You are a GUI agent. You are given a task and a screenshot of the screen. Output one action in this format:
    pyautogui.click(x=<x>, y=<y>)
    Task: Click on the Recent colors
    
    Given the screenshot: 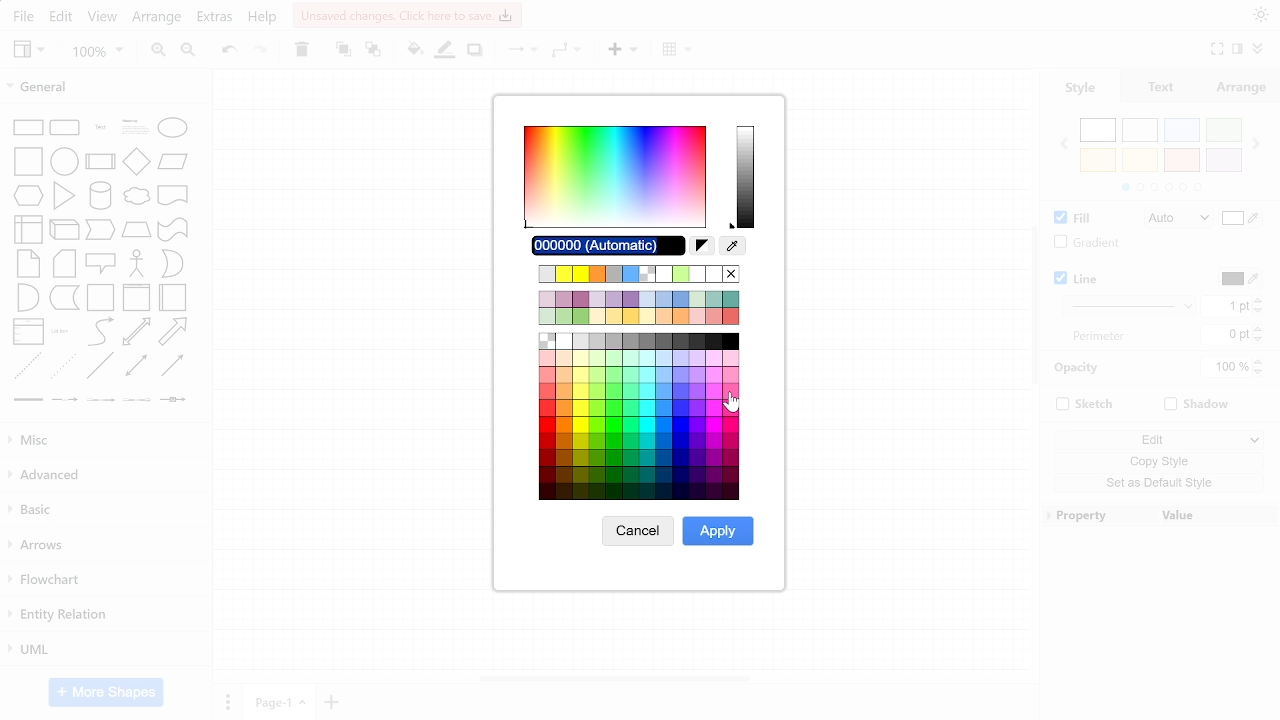 What is the action you would take?
    pyautogui.click(x=638, y=273)
    